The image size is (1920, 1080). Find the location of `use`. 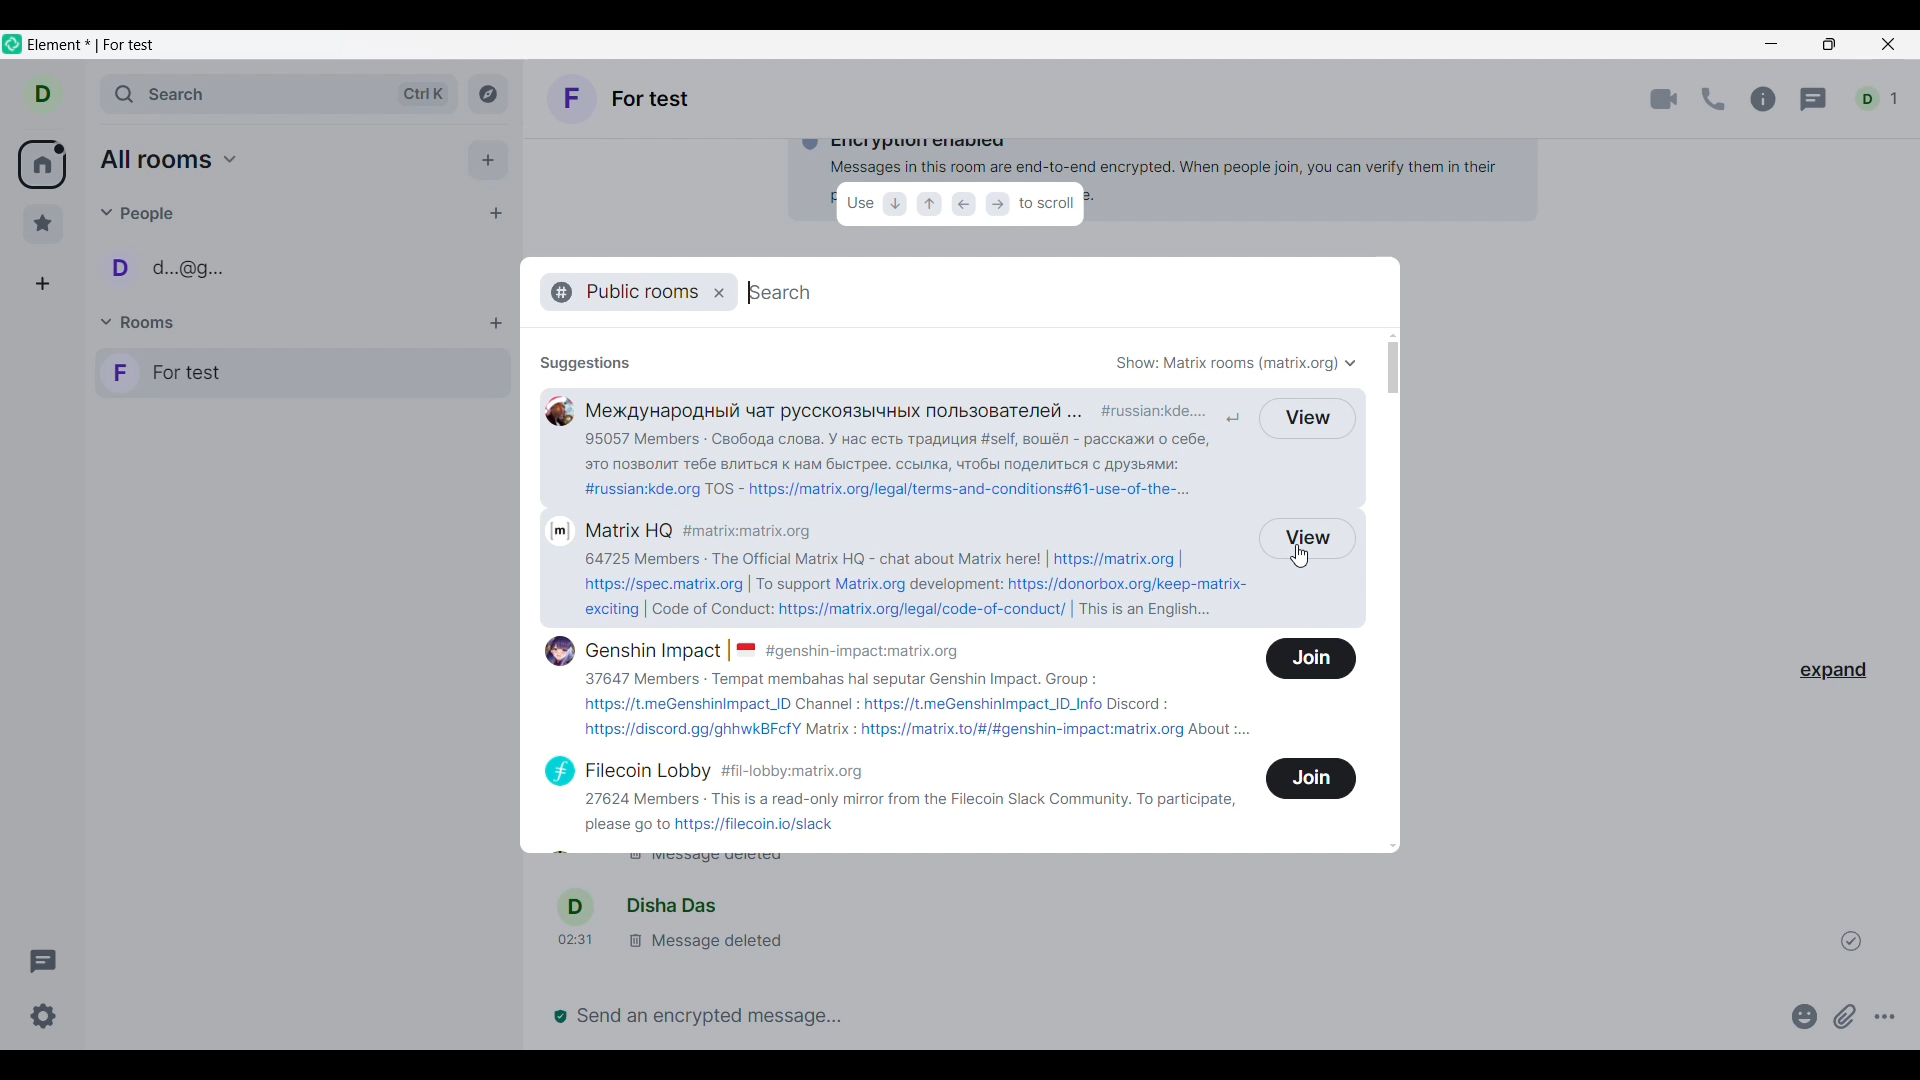

use is located at coordinates (860, 203).